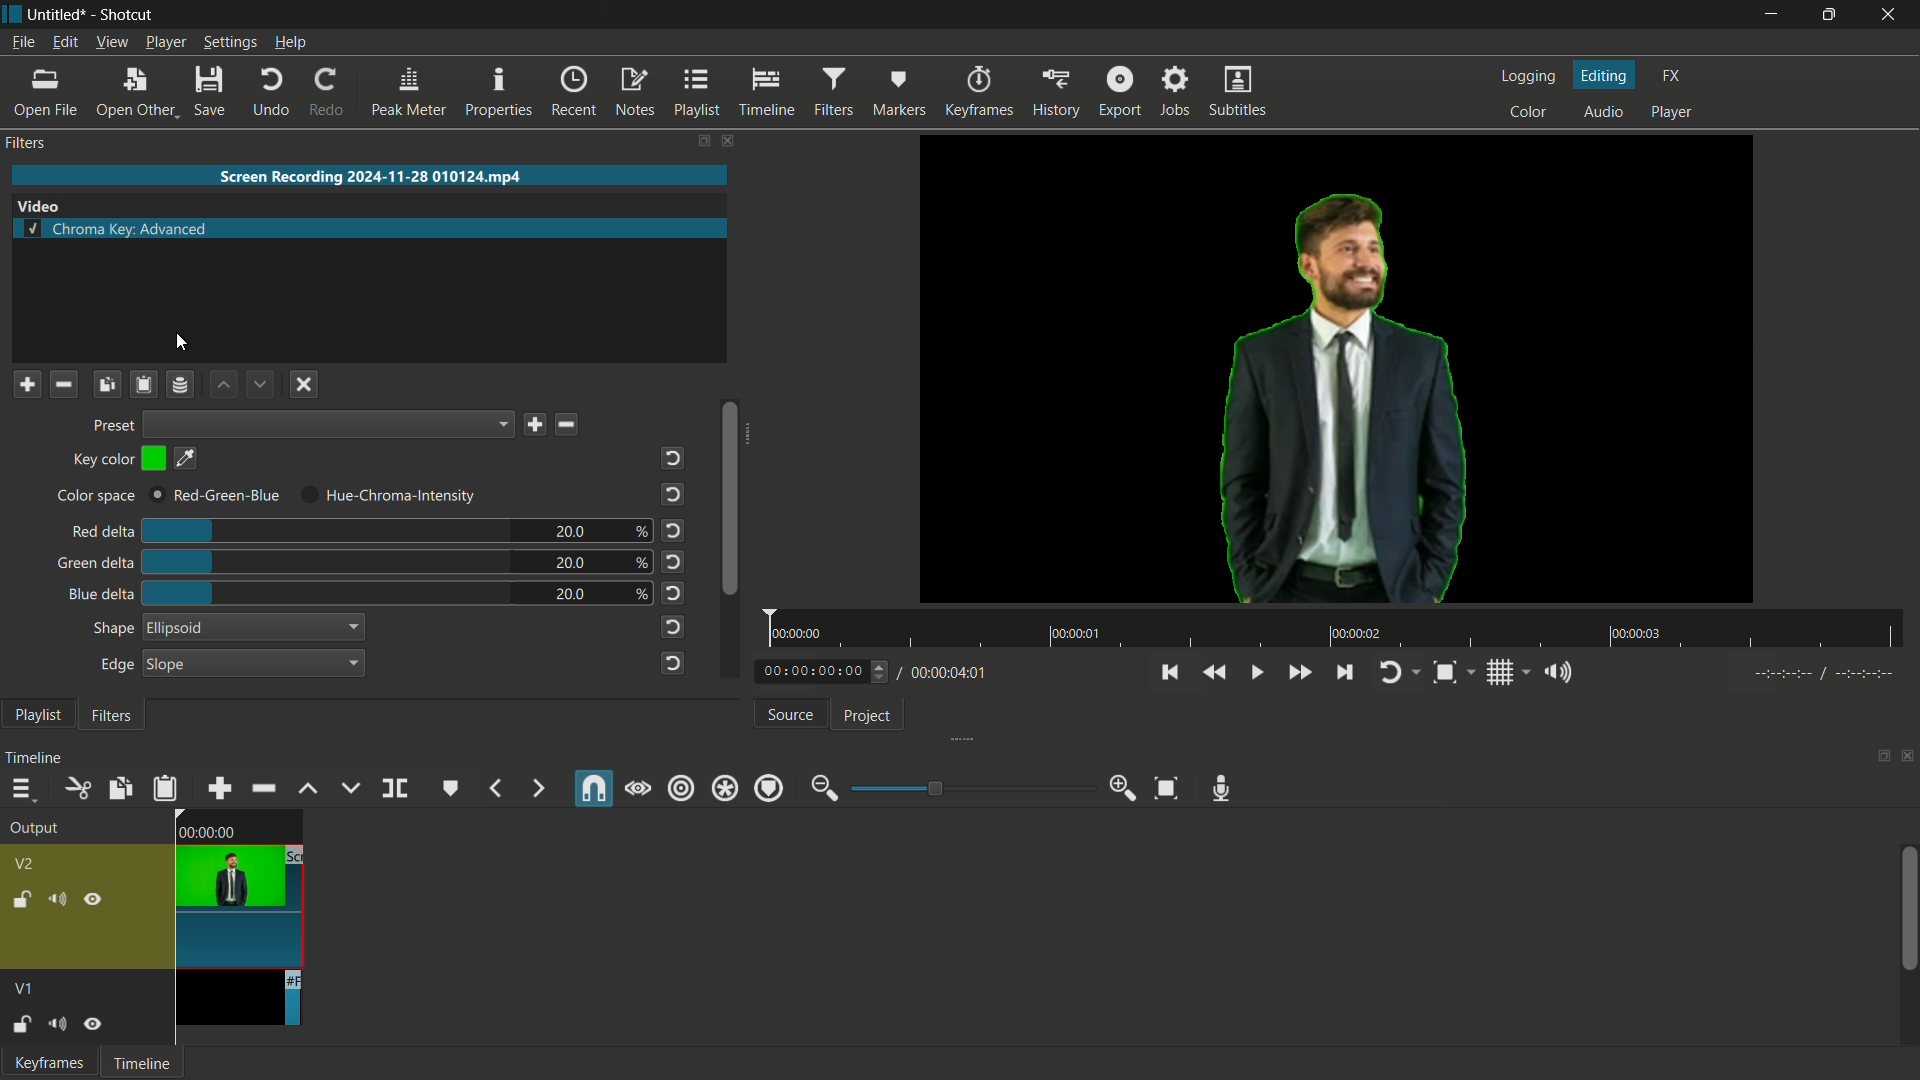 The width and height of the screenshot is (1920, 1080). What do you see at coordinates (236, 999) in the screenshot?
I see `video-1 on timeline` at bounding box center [236, 999].